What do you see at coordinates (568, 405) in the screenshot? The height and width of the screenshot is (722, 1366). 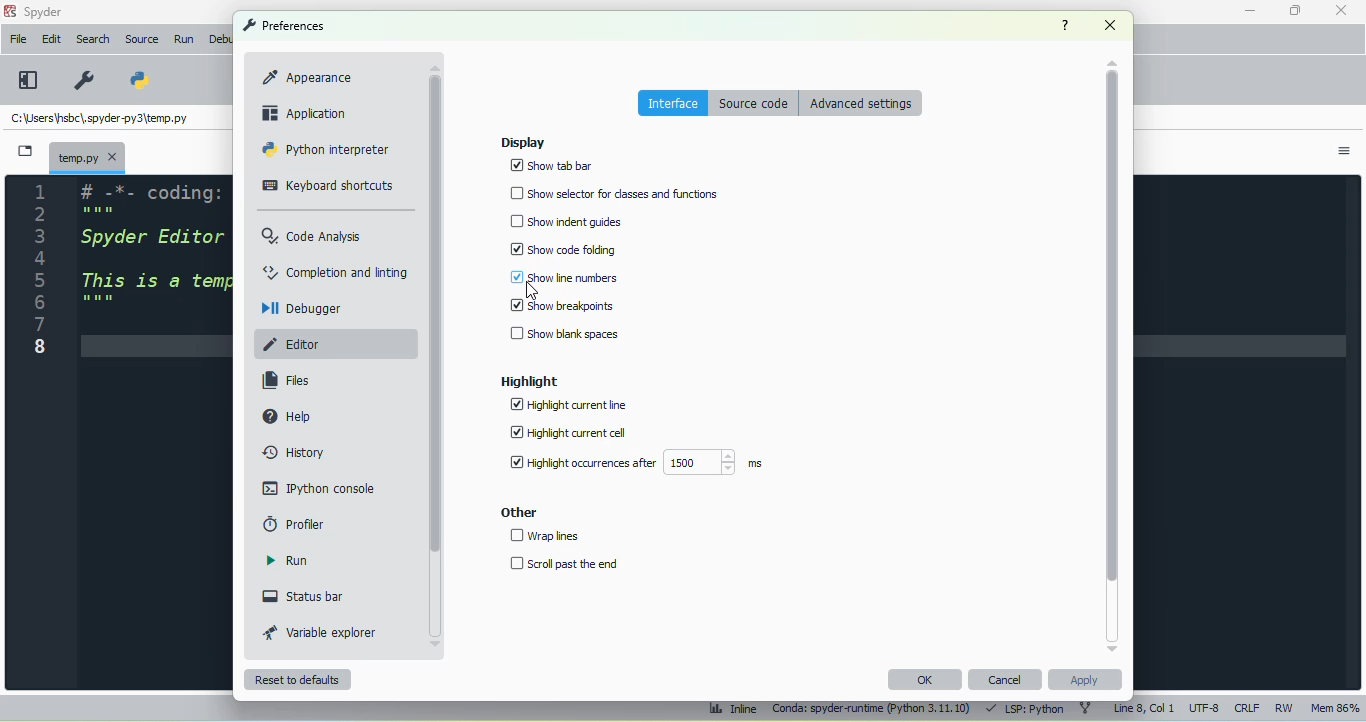 I see `highlight current line` at bounding box center [568, 405].